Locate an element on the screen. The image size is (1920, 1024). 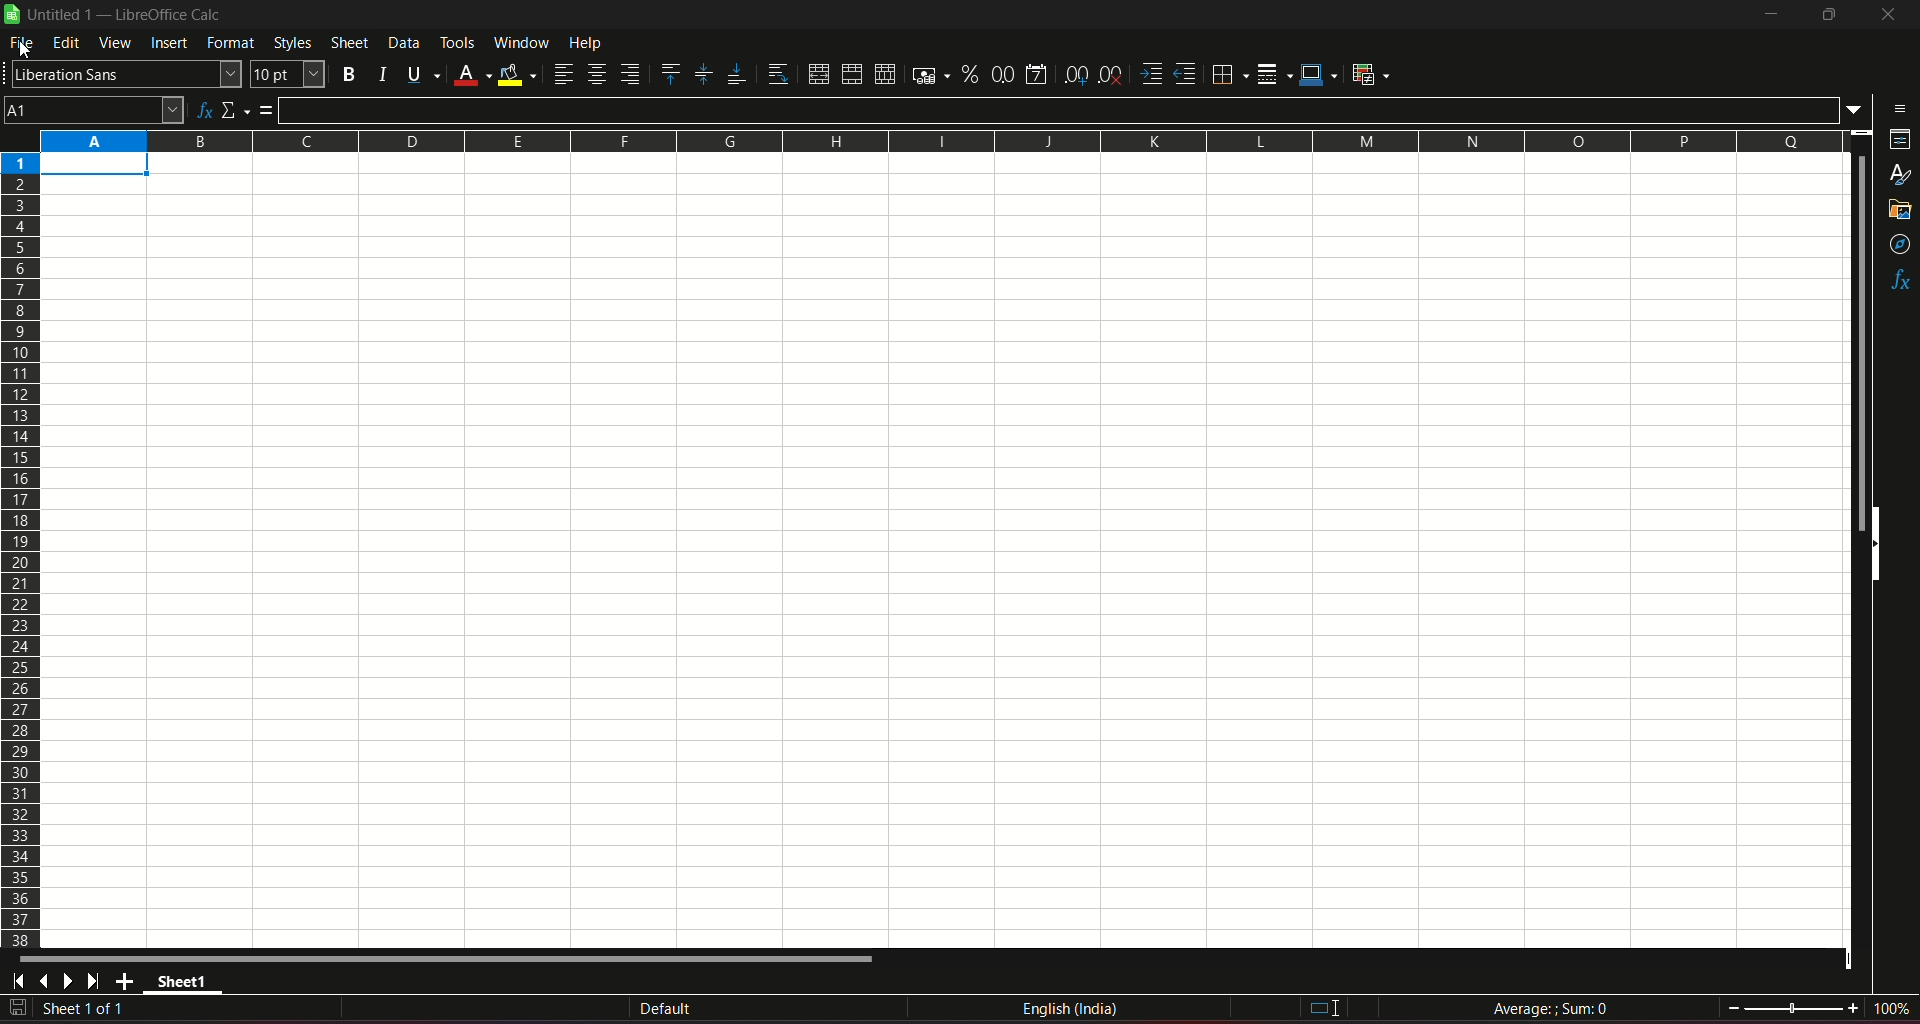
formula is located at coordinates (269, 110).